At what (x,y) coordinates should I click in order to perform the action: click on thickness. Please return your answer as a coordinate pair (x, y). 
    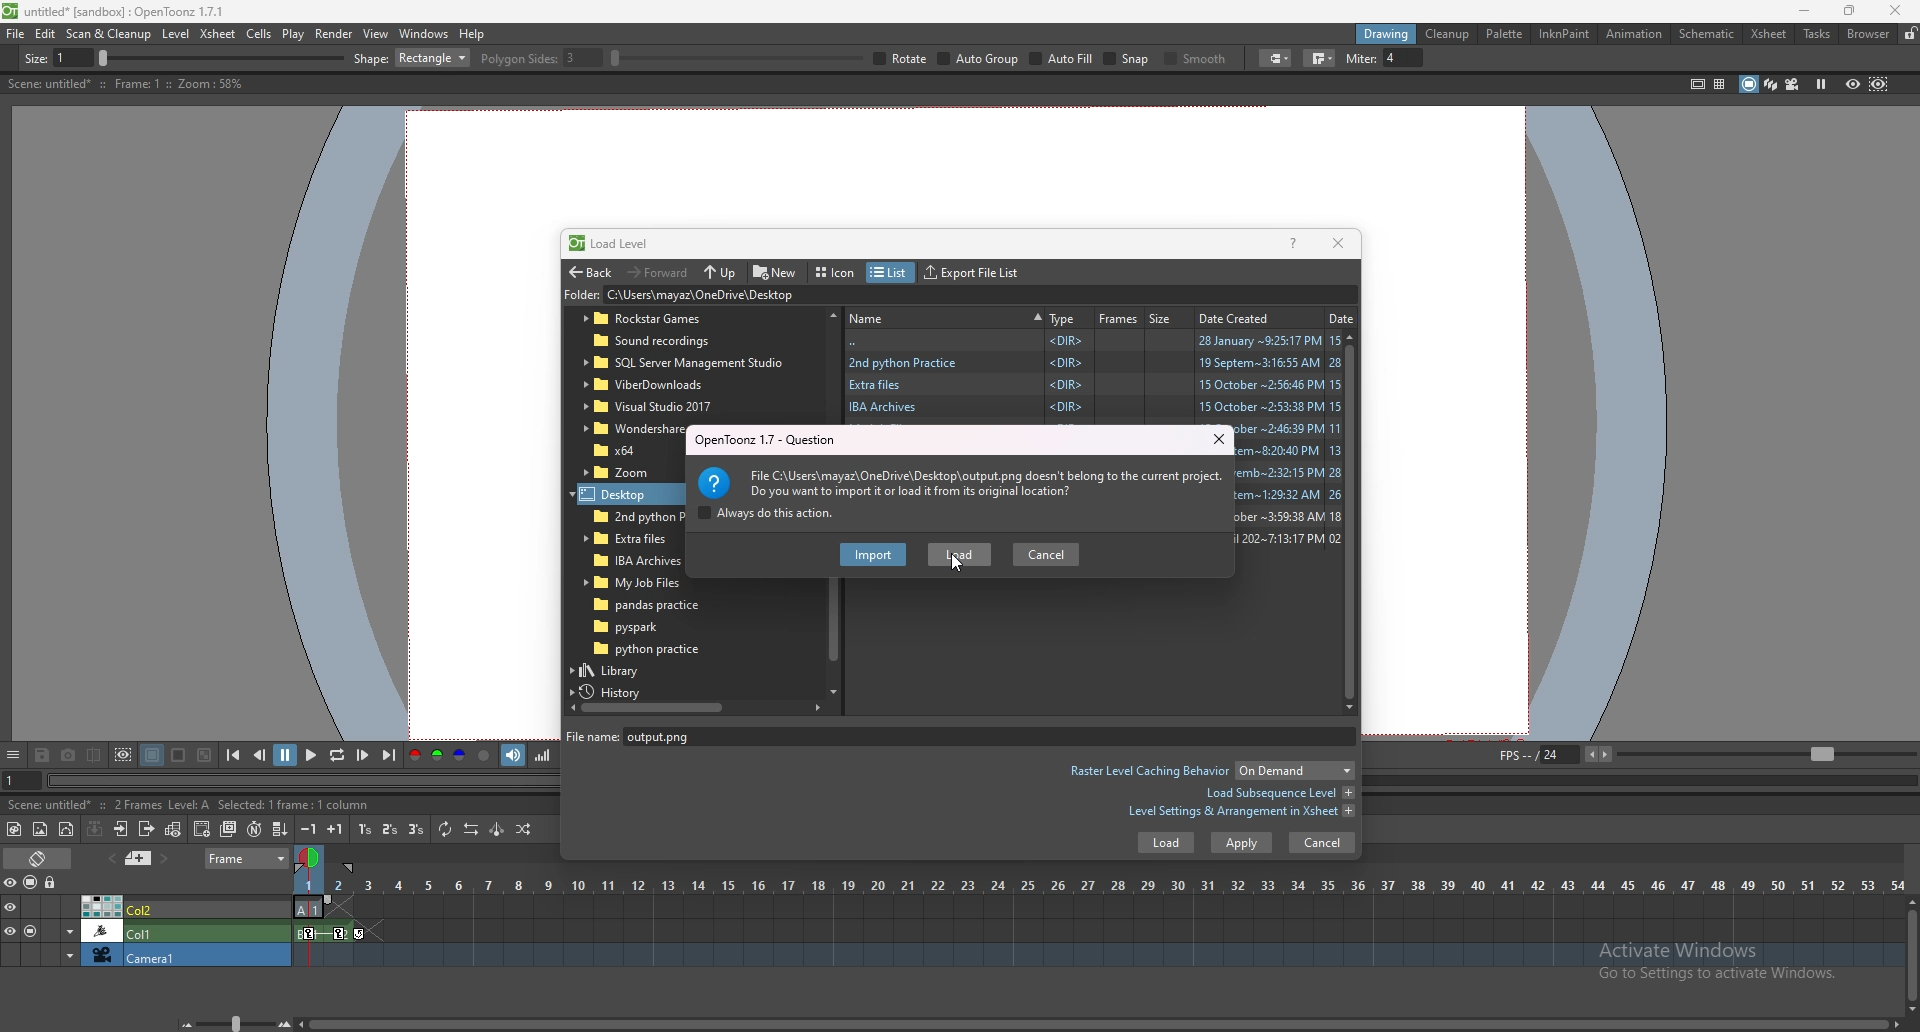
    Looking at the image, I should click on (207, 59).